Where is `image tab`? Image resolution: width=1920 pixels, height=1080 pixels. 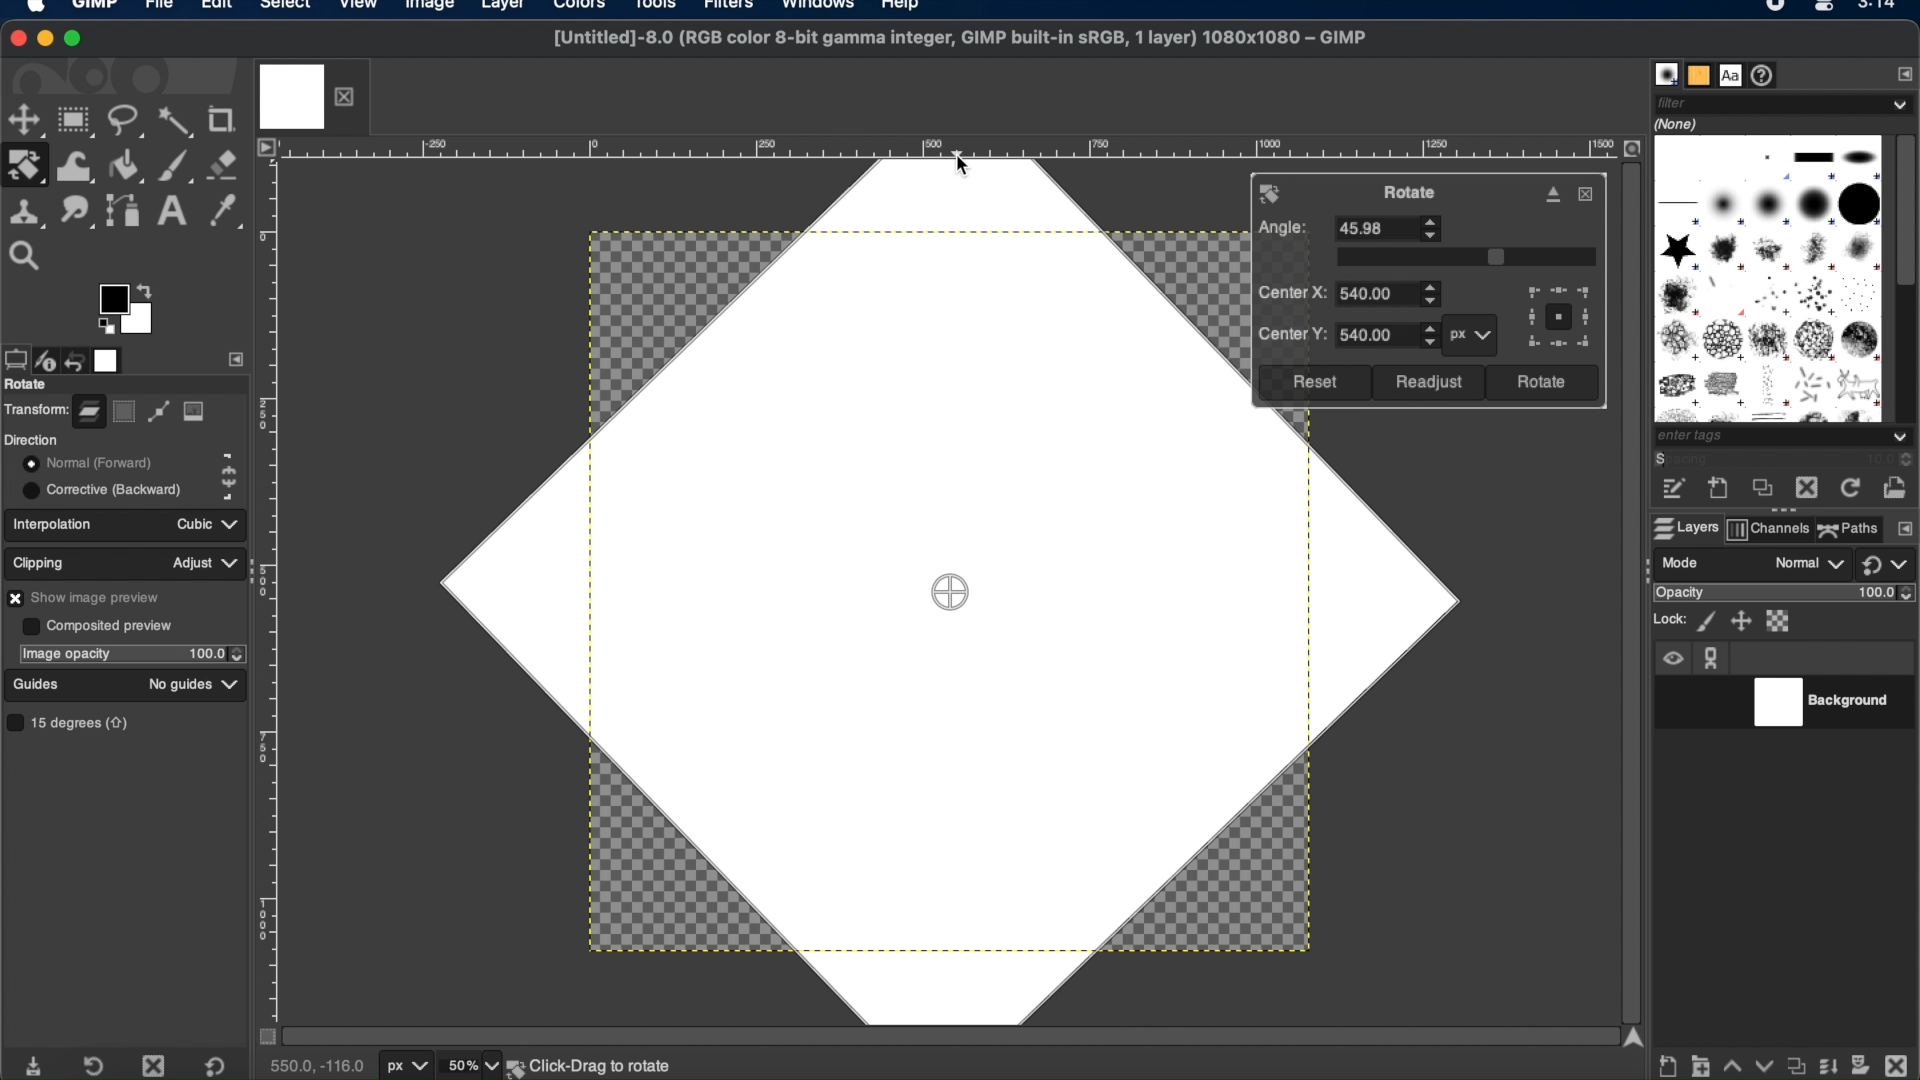
image tab is located at coordinates (292, 95).